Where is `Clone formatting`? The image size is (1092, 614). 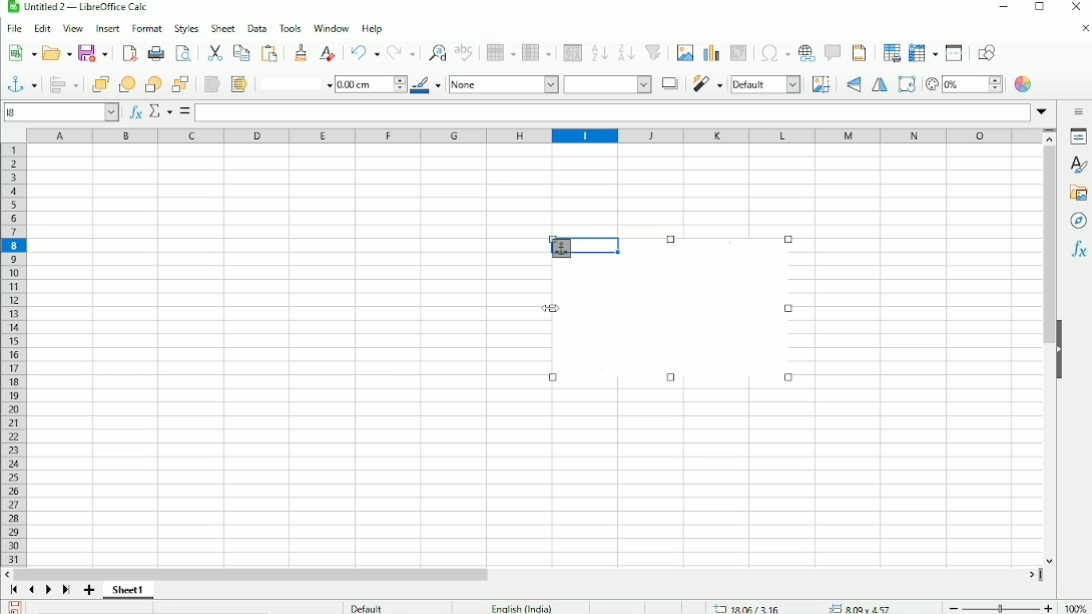
Clone formatting is located at coordinates (302, 52).